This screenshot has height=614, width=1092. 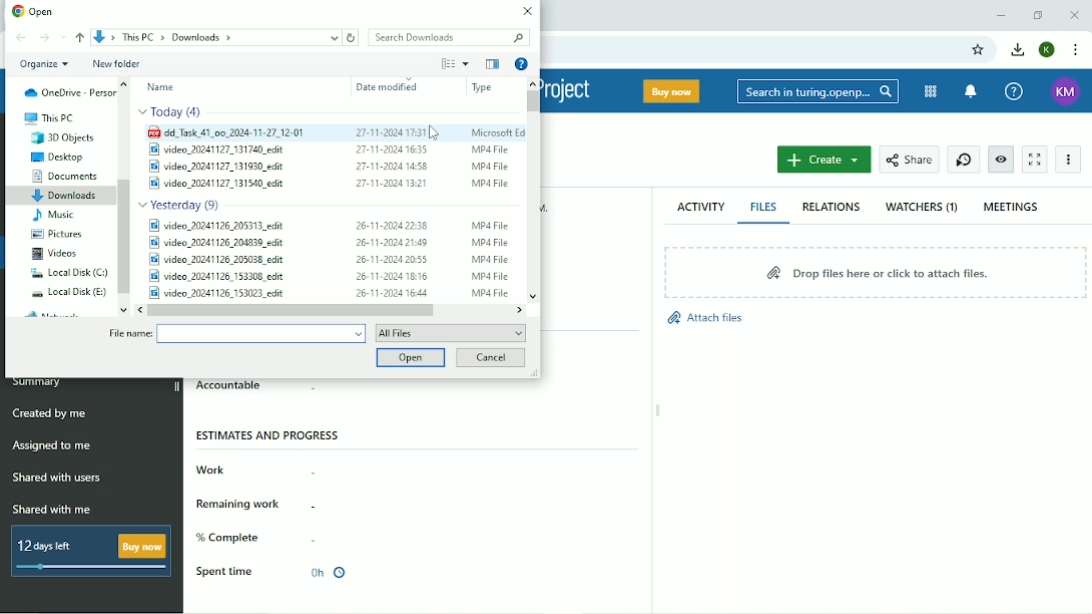 I want to click on Date modified, so click(x=387, y=87).